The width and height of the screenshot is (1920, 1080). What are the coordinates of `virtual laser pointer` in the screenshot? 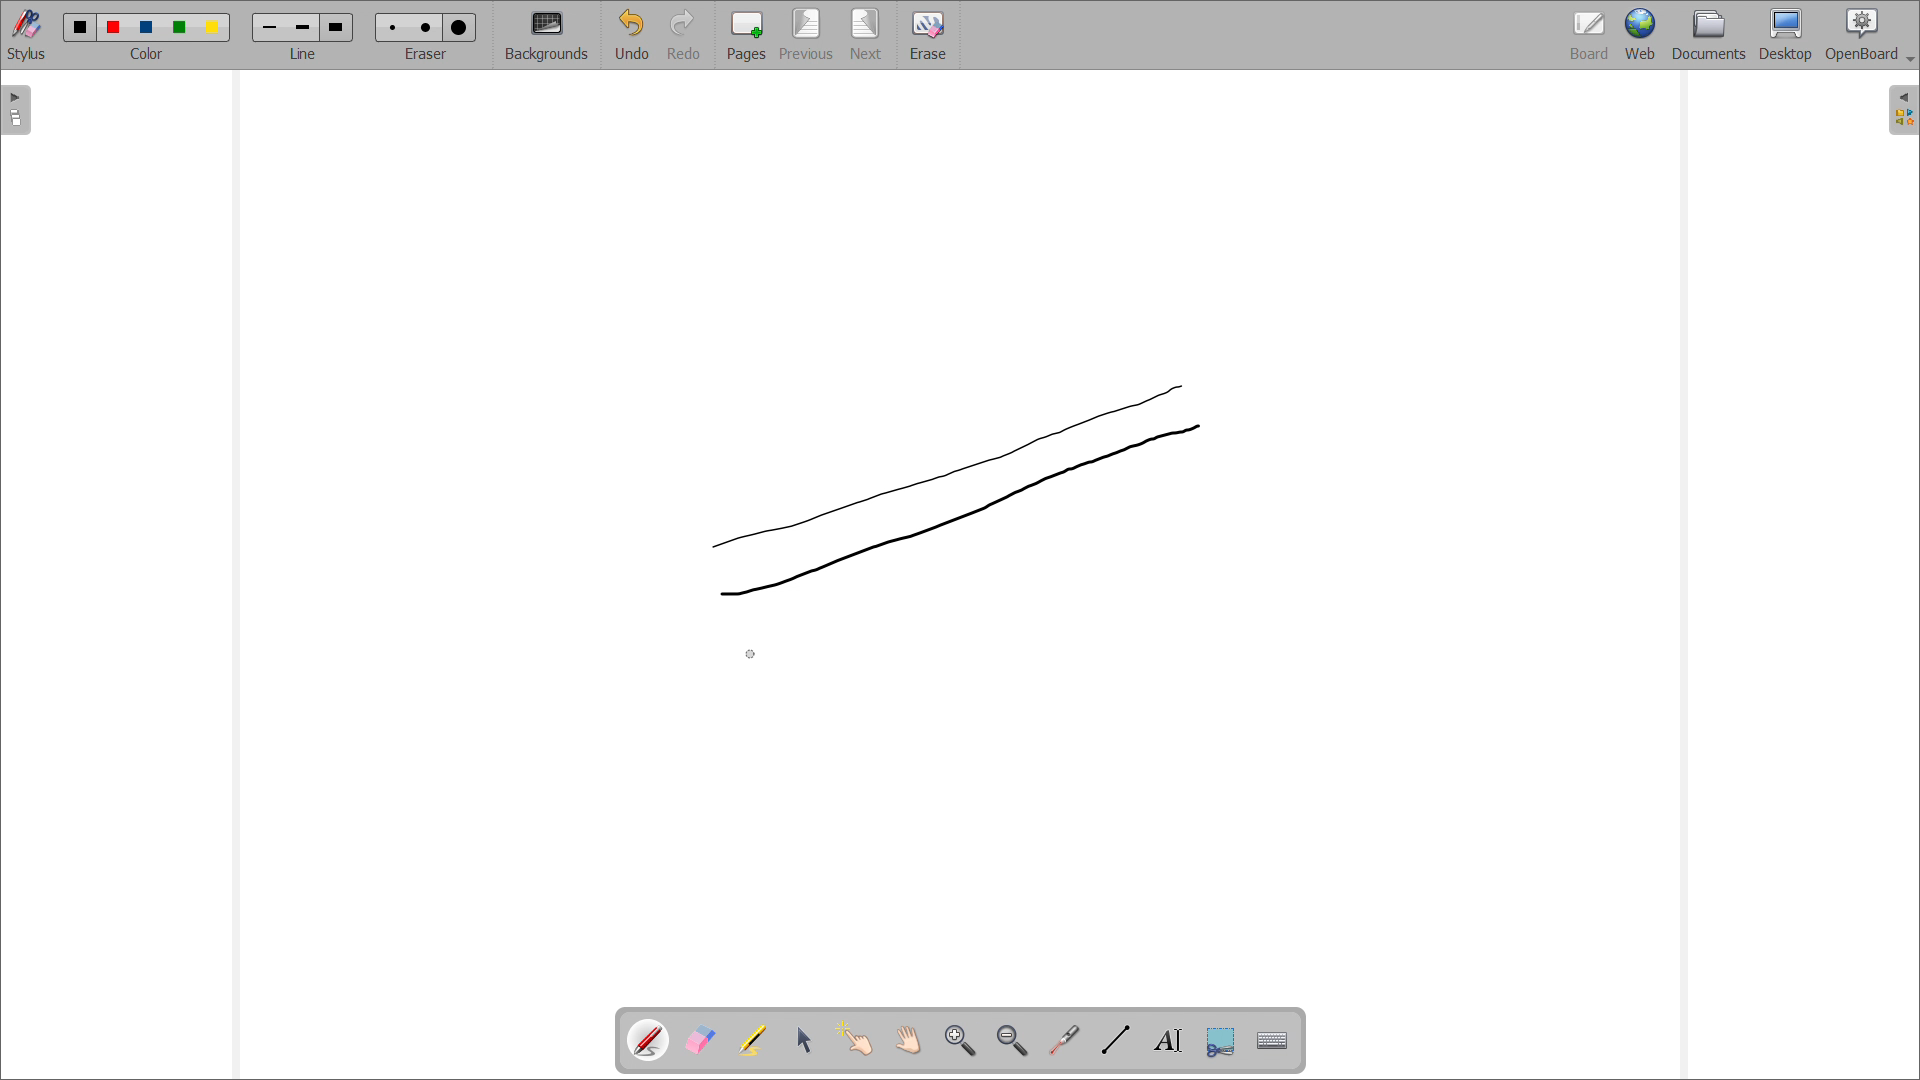 It's located at (1066, 1038).